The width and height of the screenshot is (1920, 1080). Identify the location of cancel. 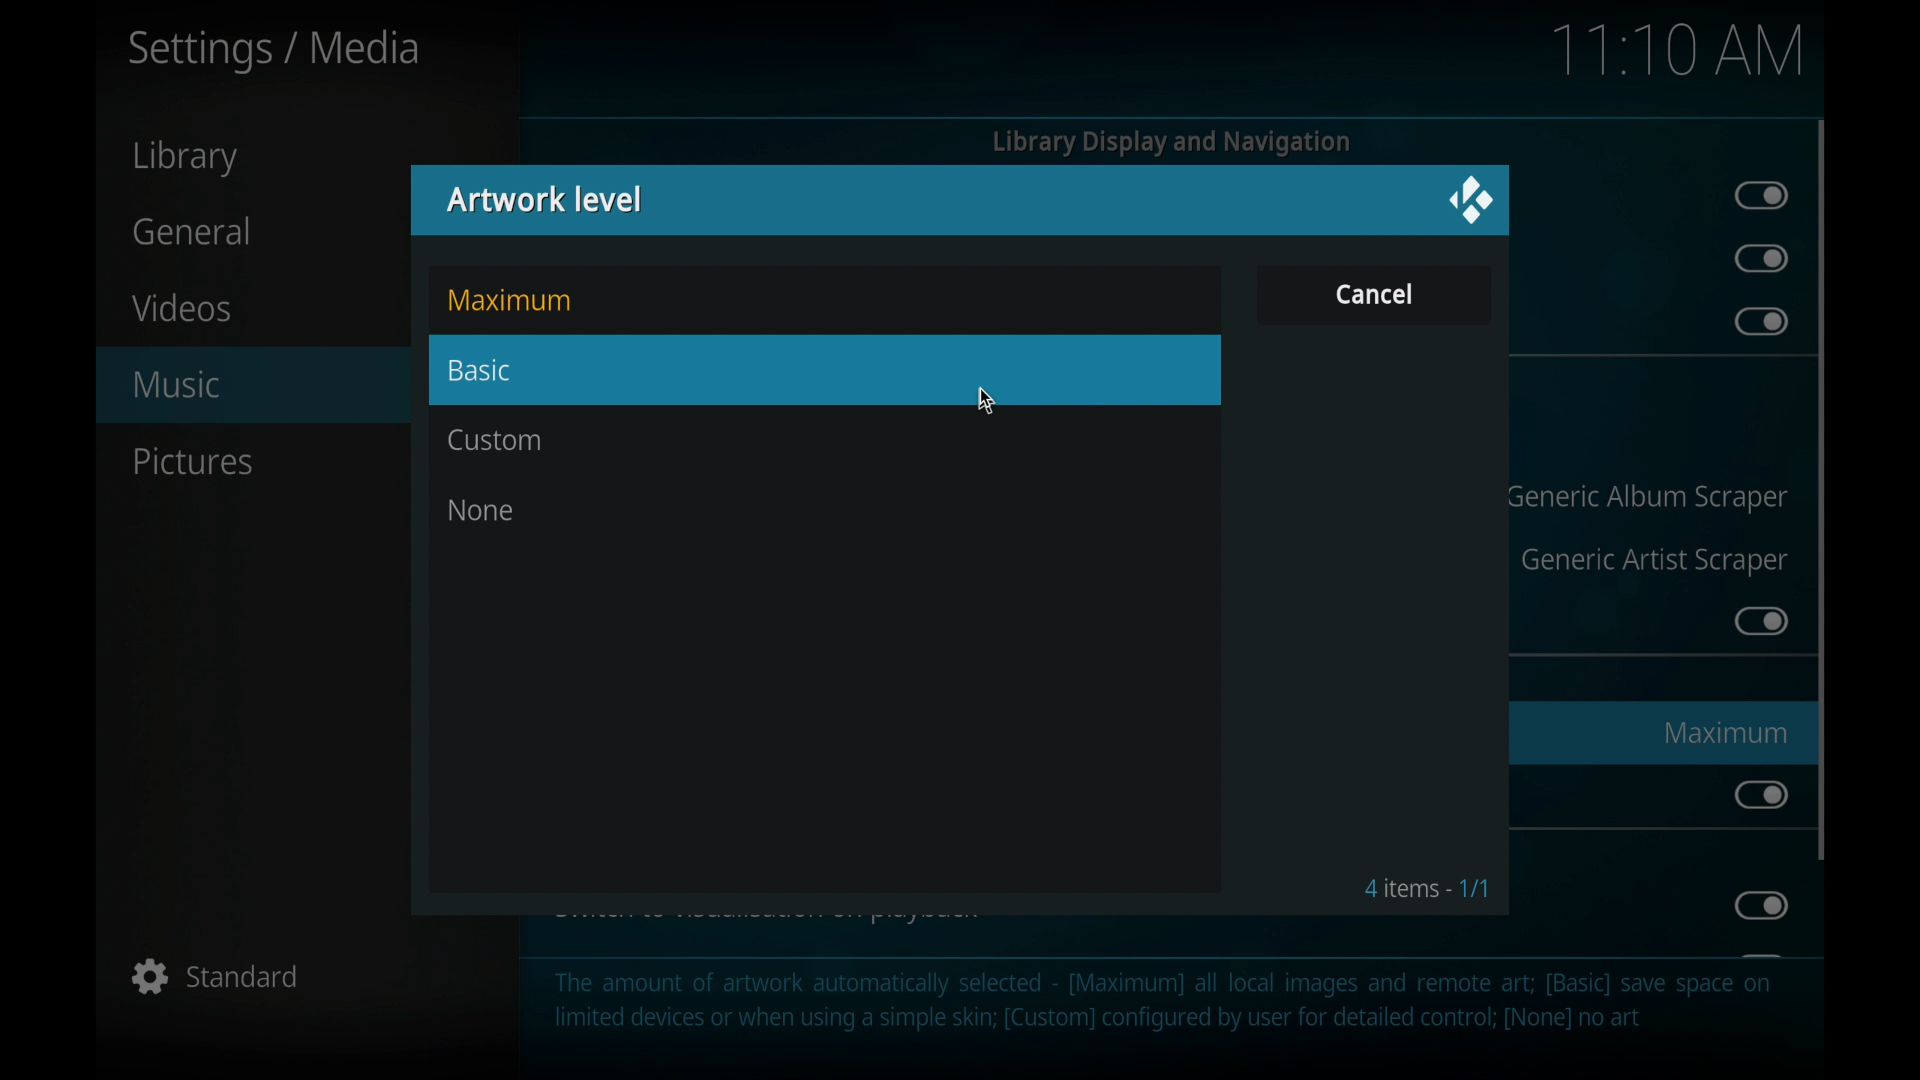
(1373, 293).